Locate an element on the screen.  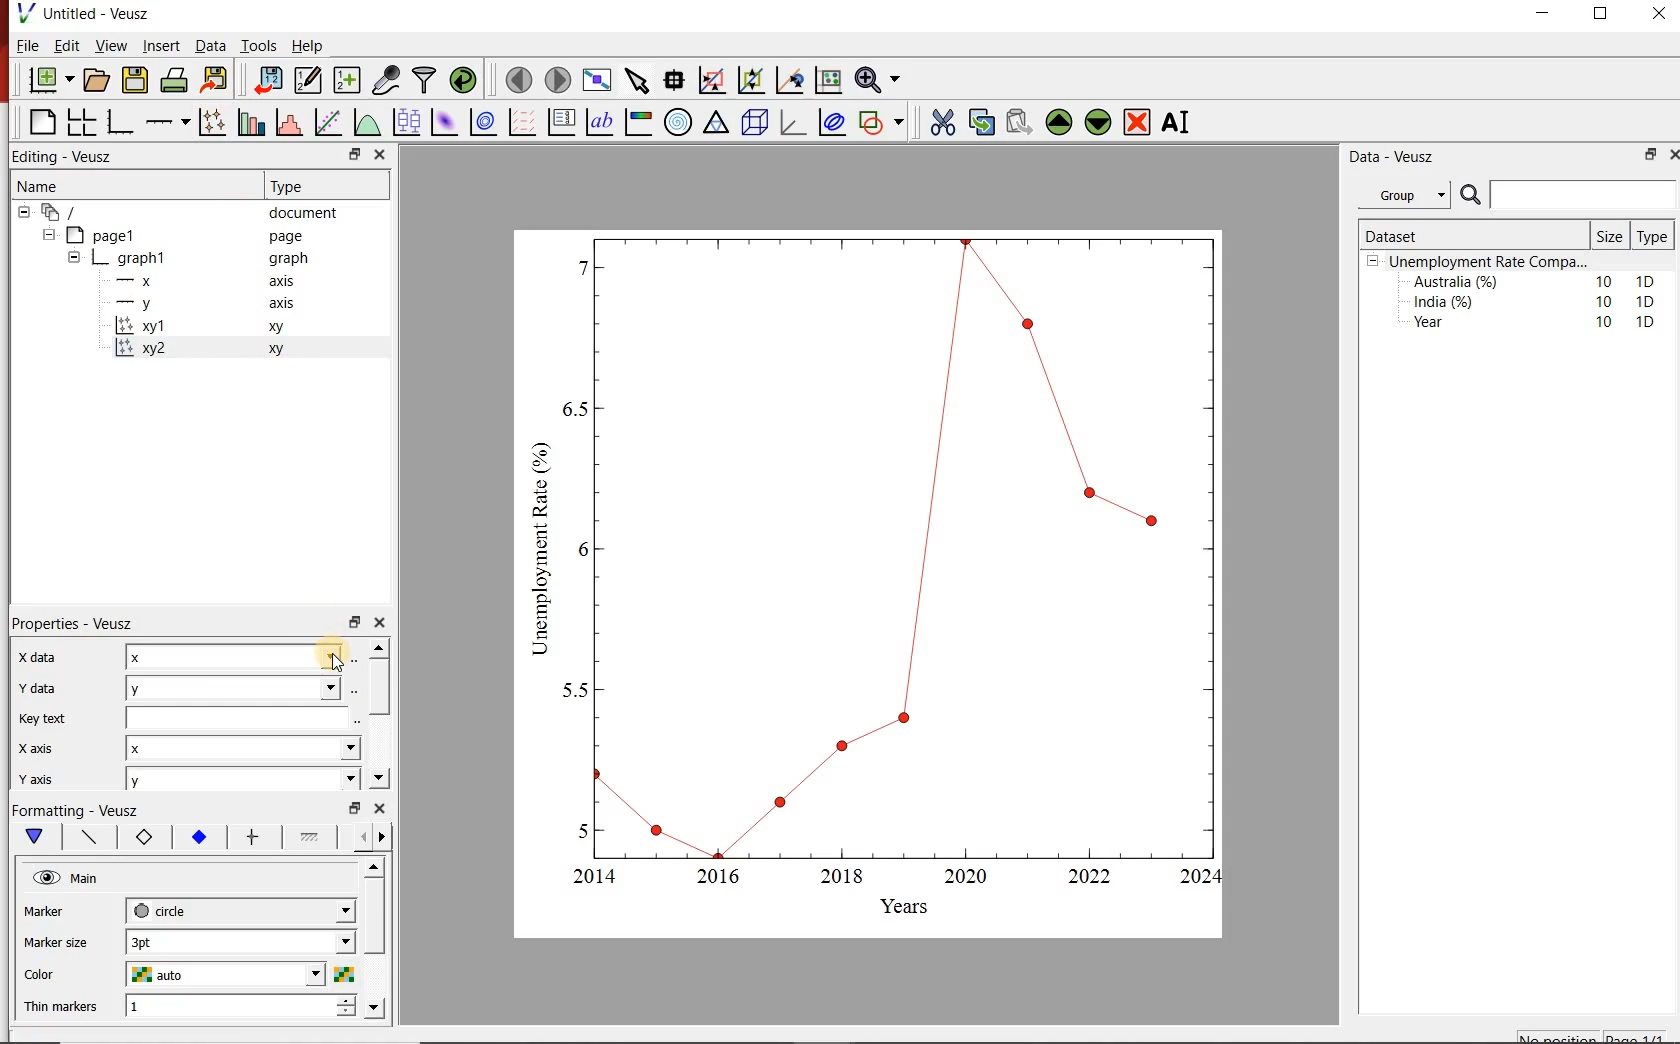
Size is located at coordinates (1612, 236).